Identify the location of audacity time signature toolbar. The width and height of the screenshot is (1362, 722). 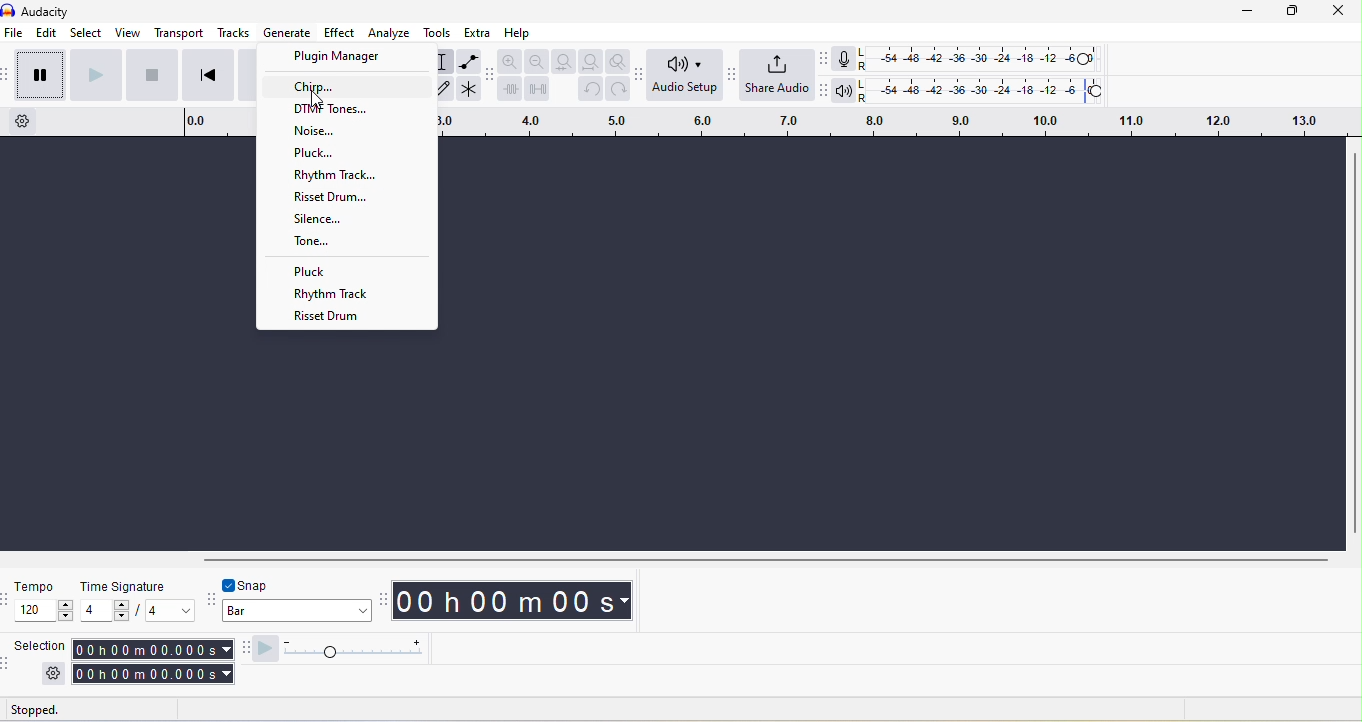
(9, 599).